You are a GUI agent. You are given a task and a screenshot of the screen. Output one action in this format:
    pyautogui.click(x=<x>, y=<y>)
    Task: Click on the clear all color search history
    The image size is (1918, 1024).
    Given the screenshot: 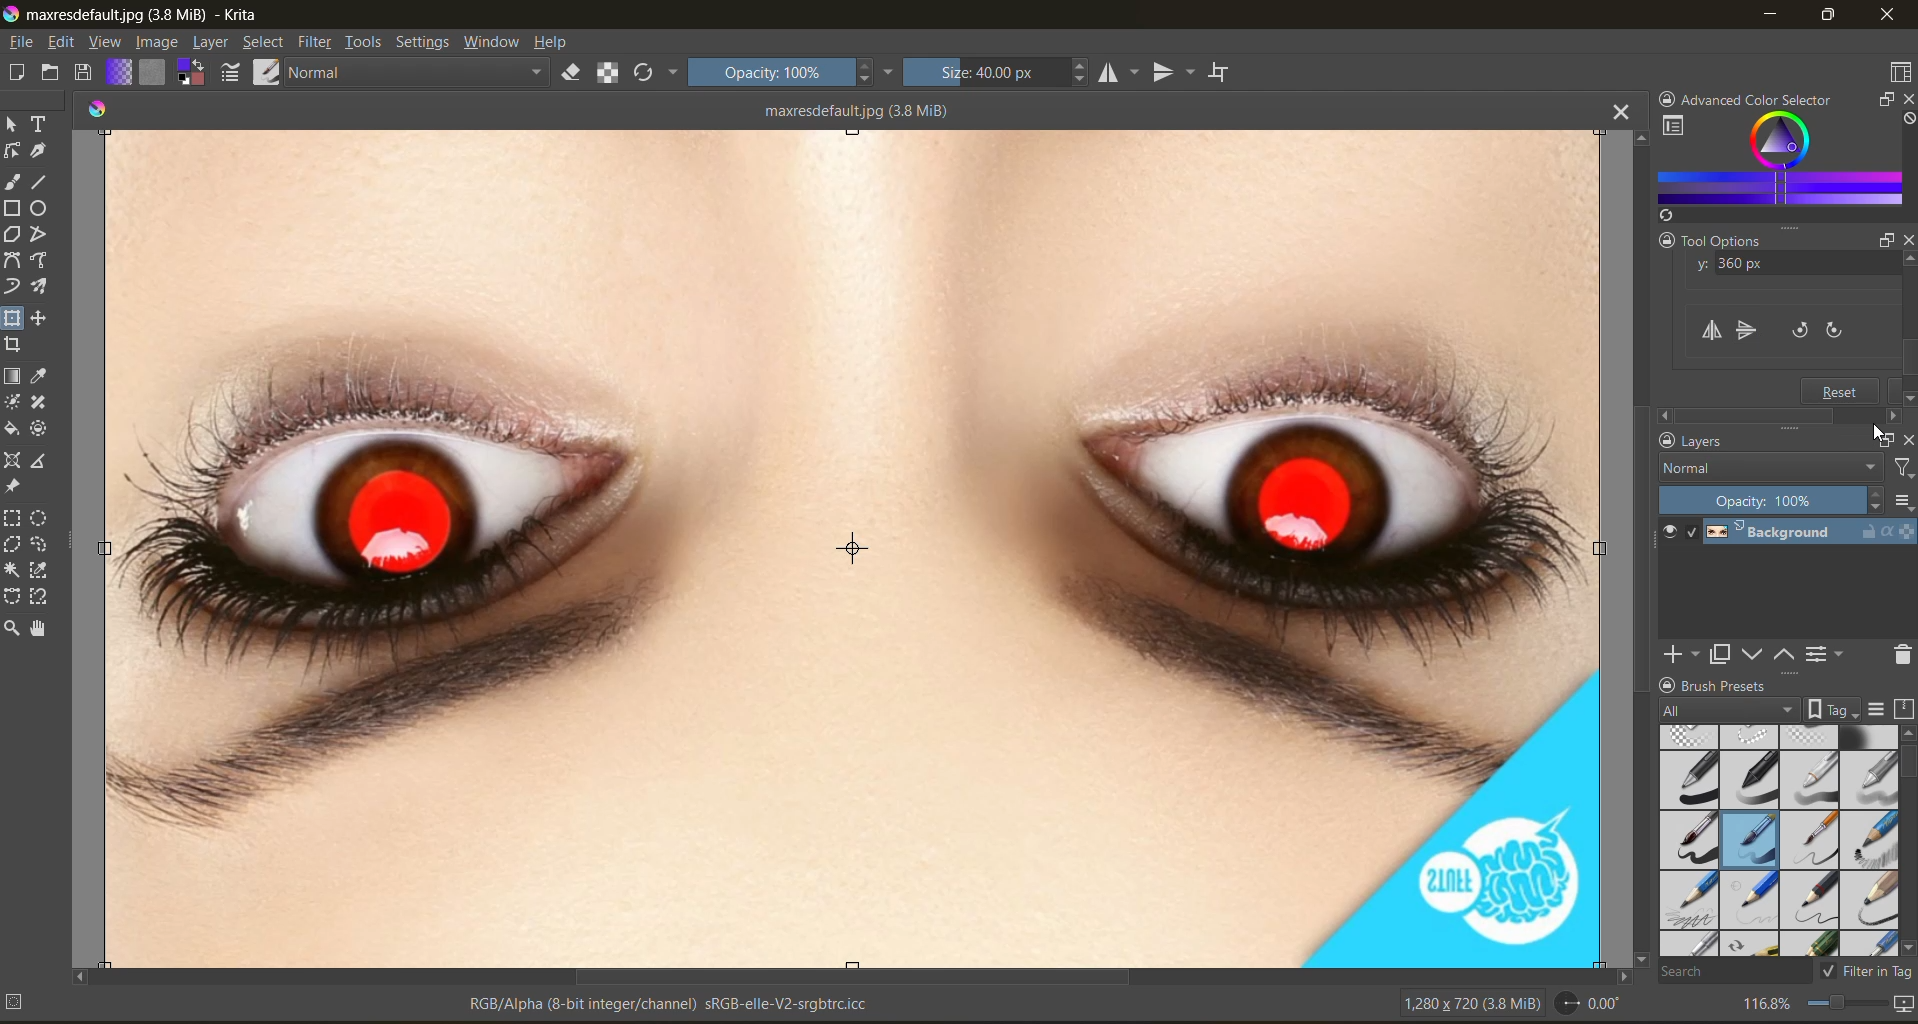 What is the action you would take?
    pyautogui.click(x=1906, y=119)
    